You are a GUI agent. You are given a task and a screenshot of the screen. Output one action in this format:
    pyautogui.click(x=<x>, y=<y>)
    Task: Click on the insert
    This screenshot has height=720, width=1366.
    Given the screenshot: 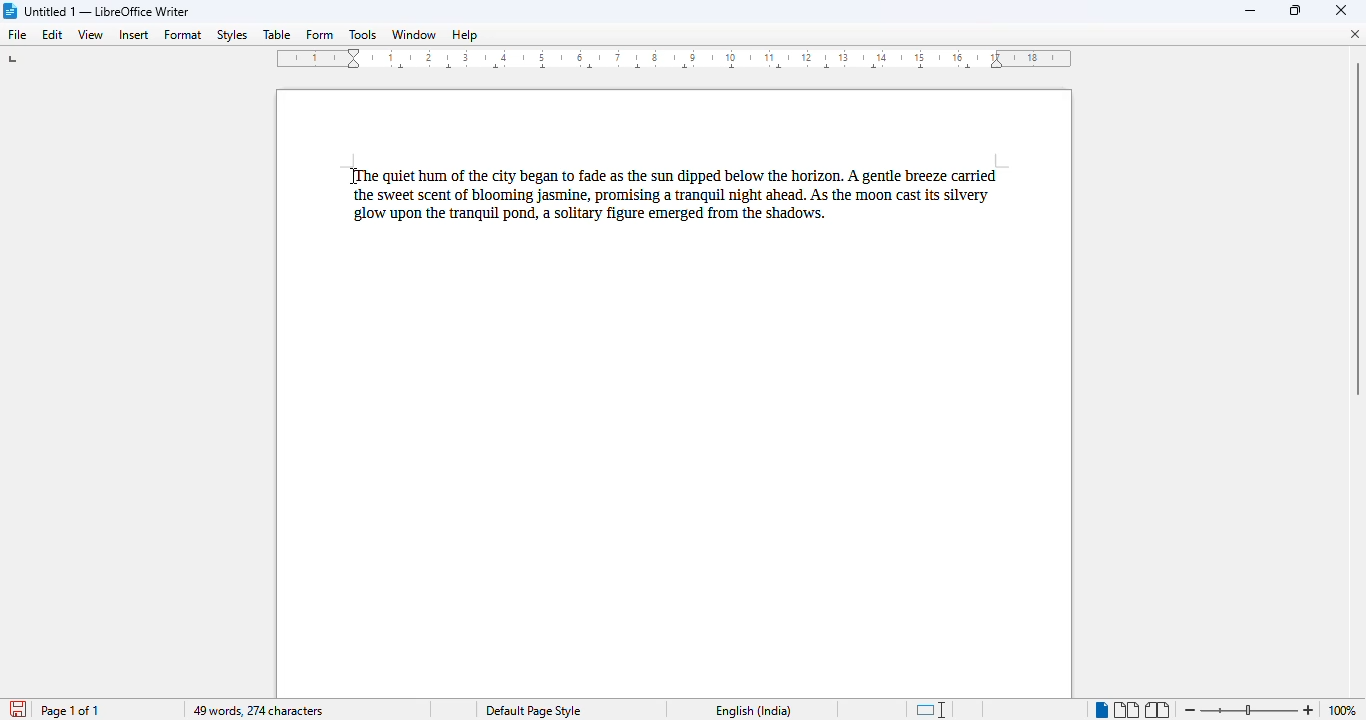 What is the action you would take?
    pyautogui.click(x=134, y=35)
    